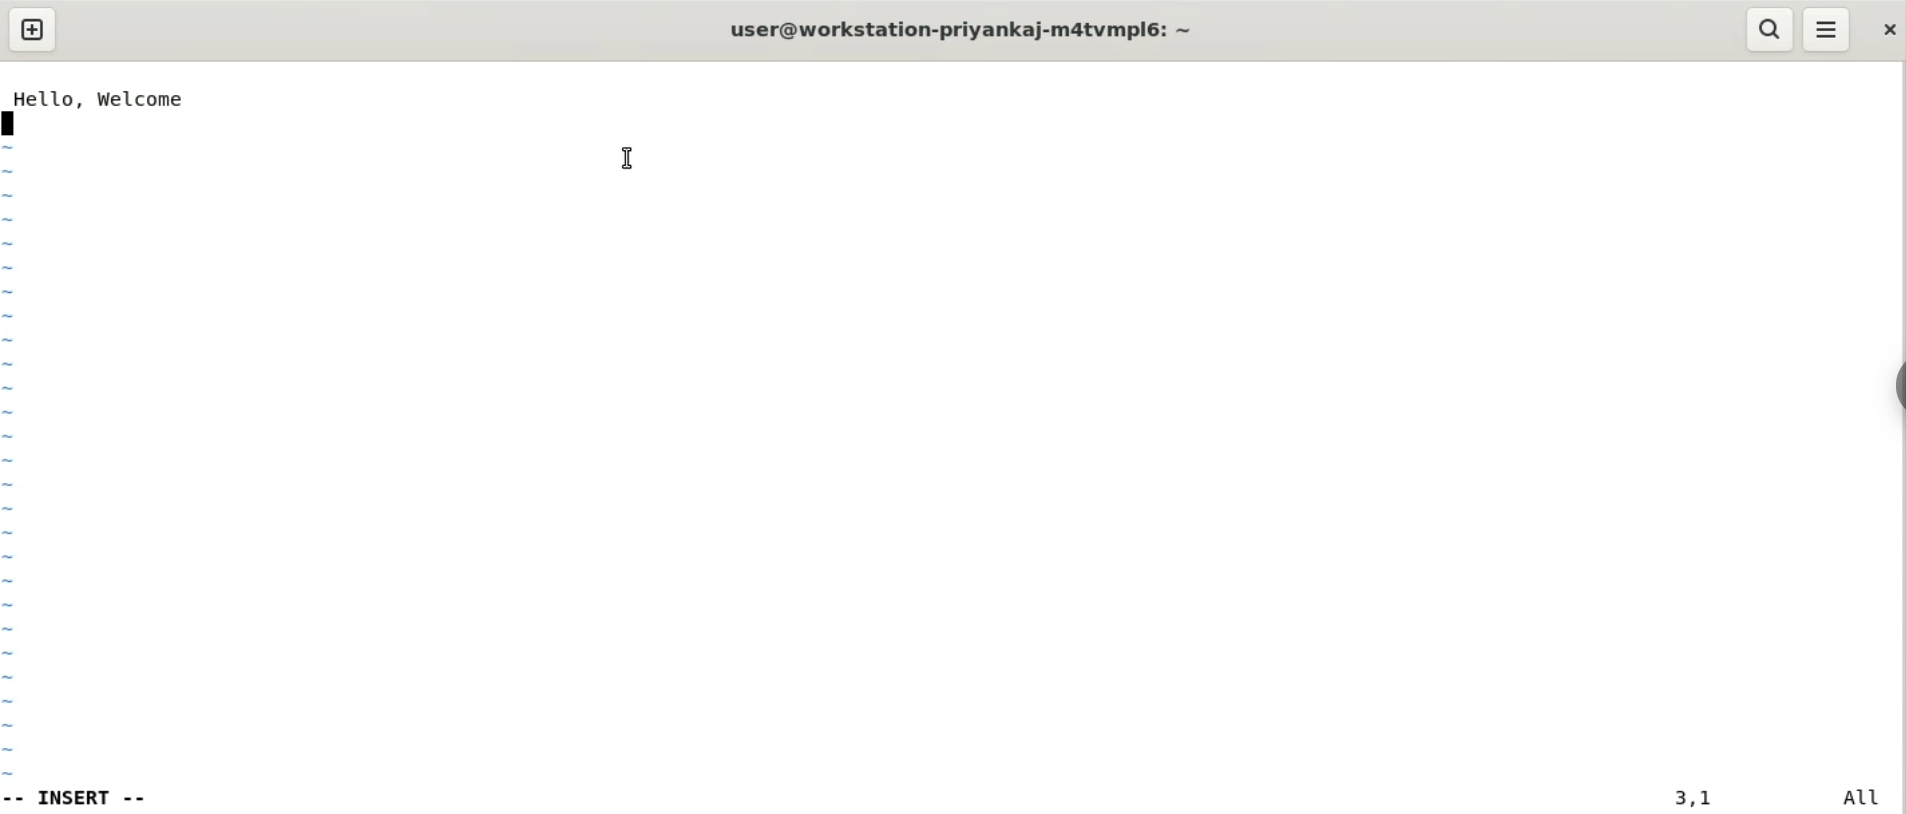  I want to click on cursor, so click(627, 160).